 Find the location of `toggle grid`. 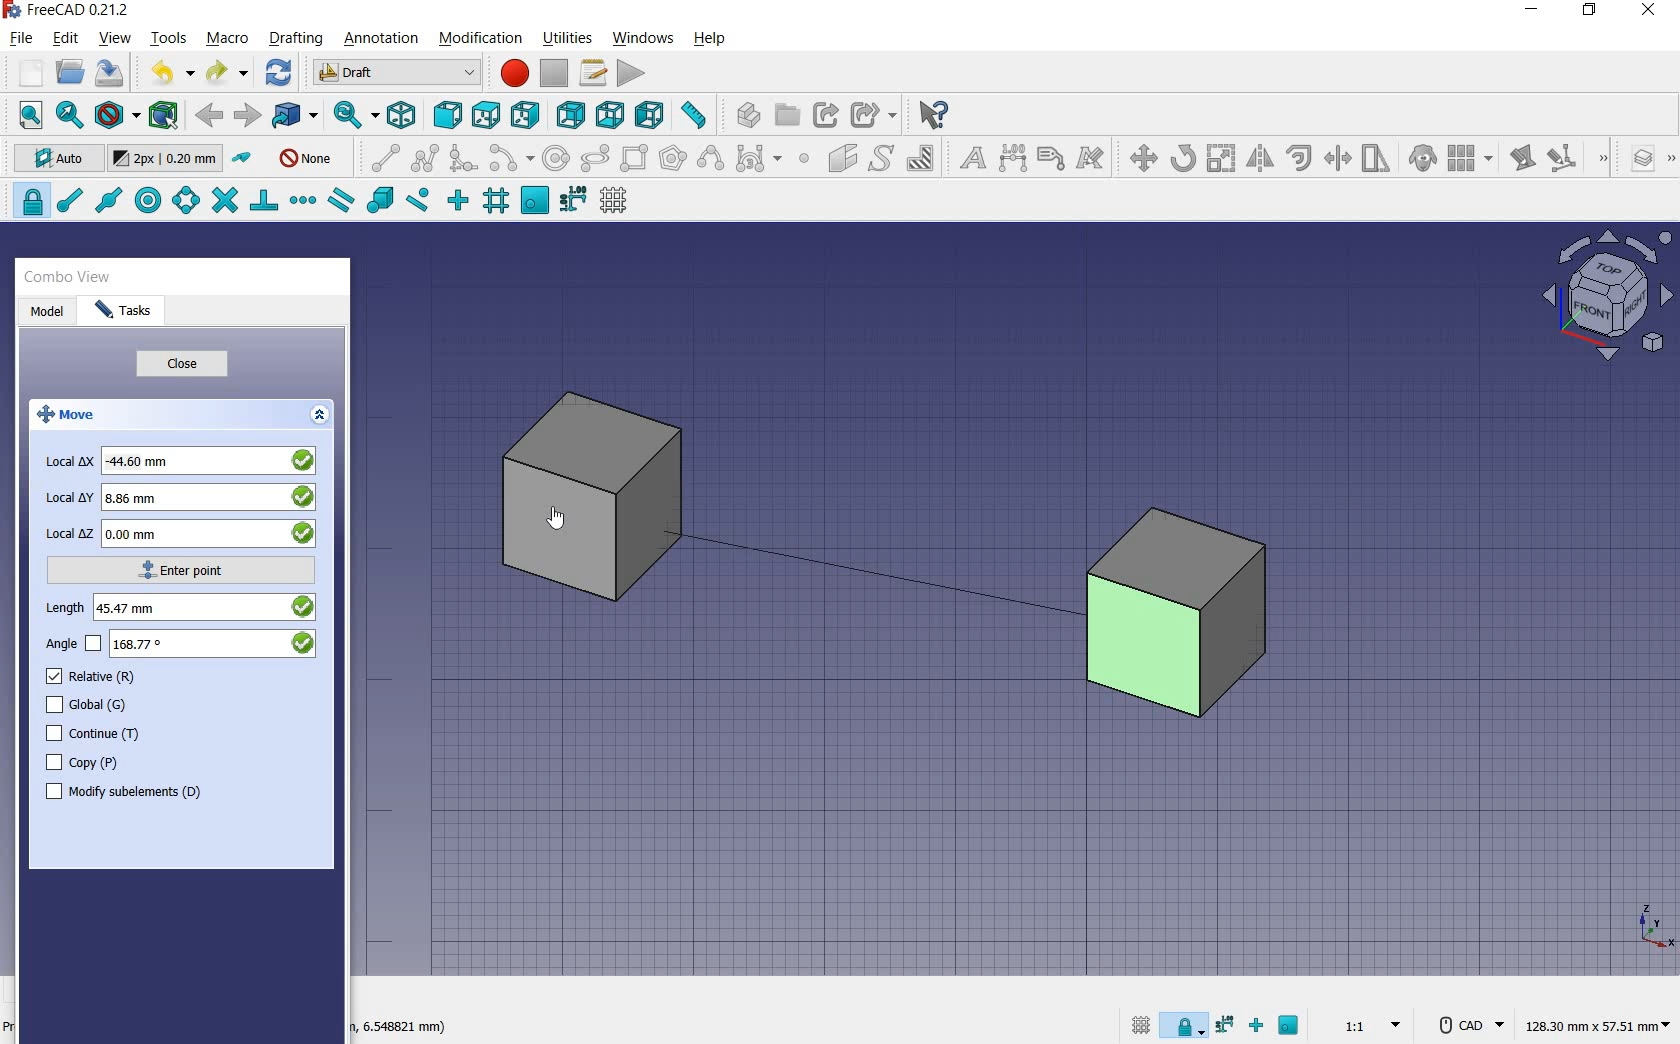

toggle grid is located at coordinates (1141, 1027).